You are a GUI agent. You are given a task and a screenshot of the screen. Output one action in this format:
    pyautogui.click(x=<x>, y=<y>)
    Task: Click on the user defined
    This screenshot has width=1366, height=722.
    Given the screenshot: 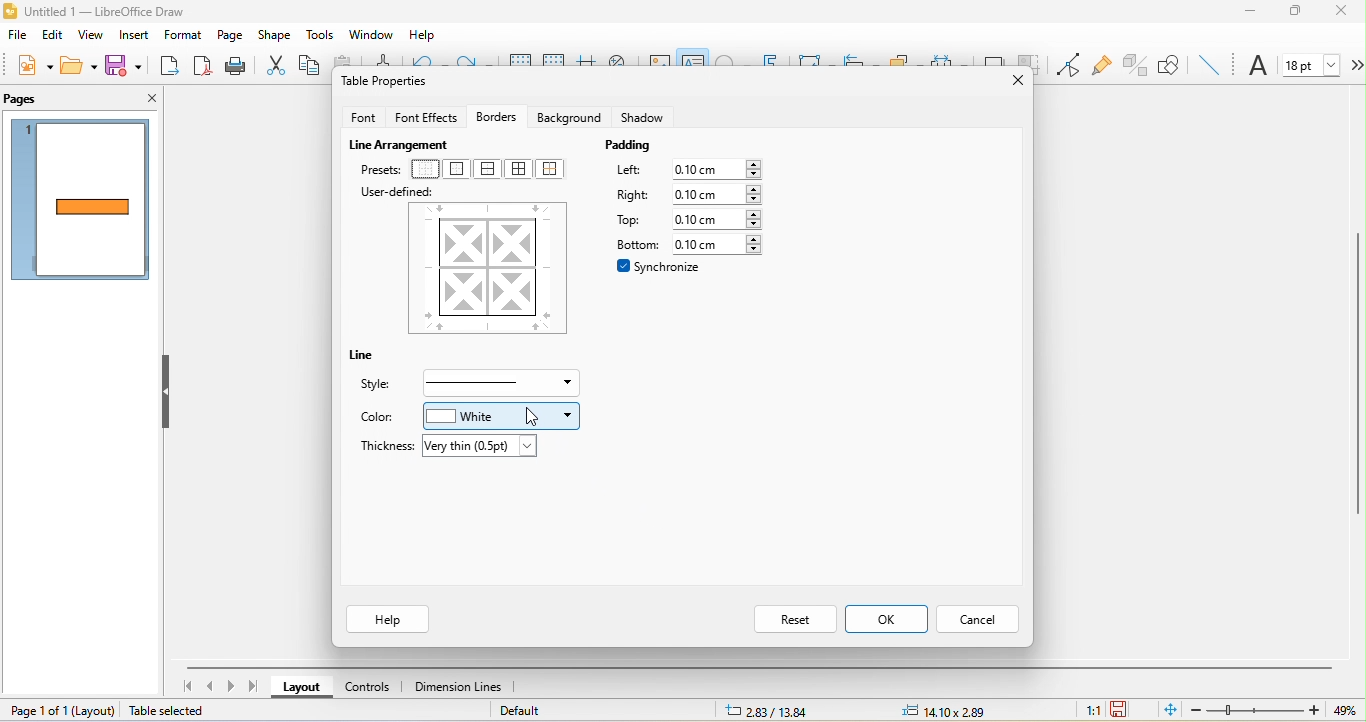 What is the action you would take?
    pyautogui.click(x=398, y=193)
    